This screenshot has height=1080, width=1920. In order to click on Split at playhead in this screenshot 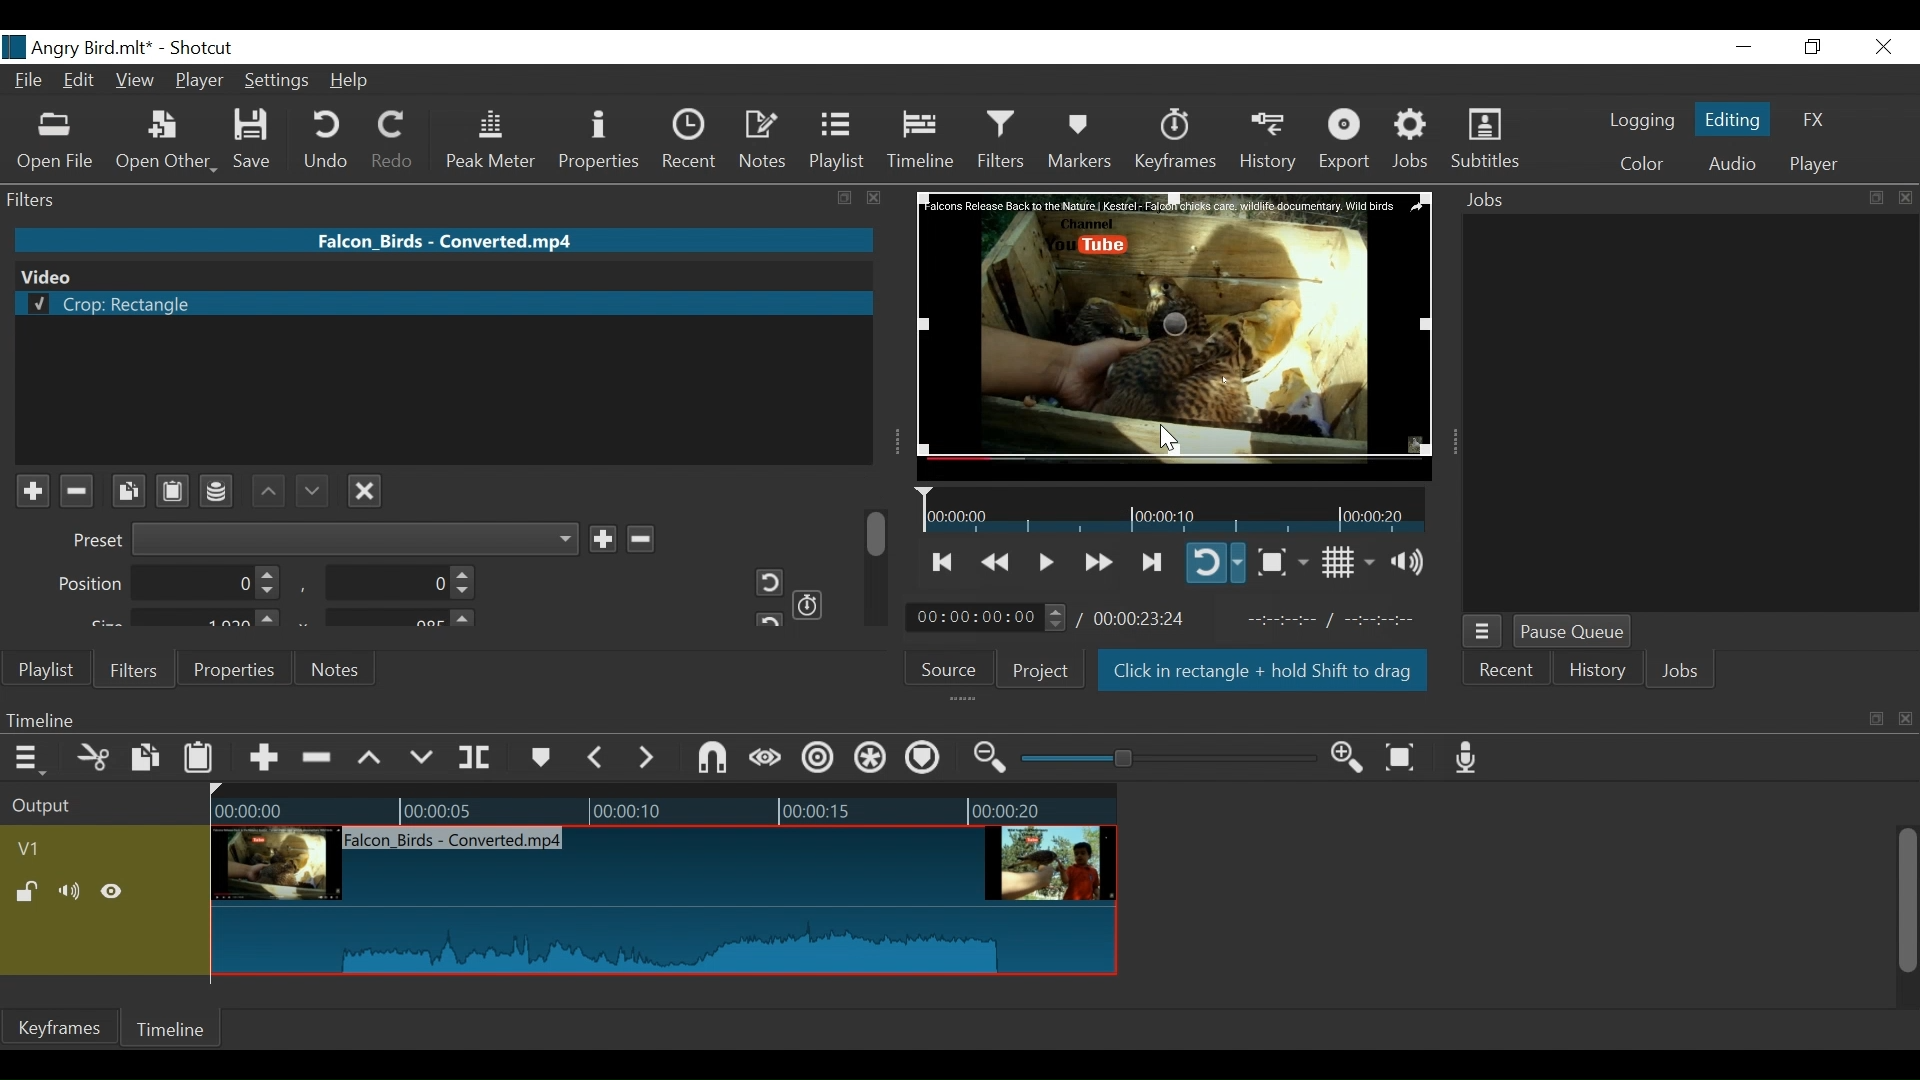, I will do `click(475, 758)`.